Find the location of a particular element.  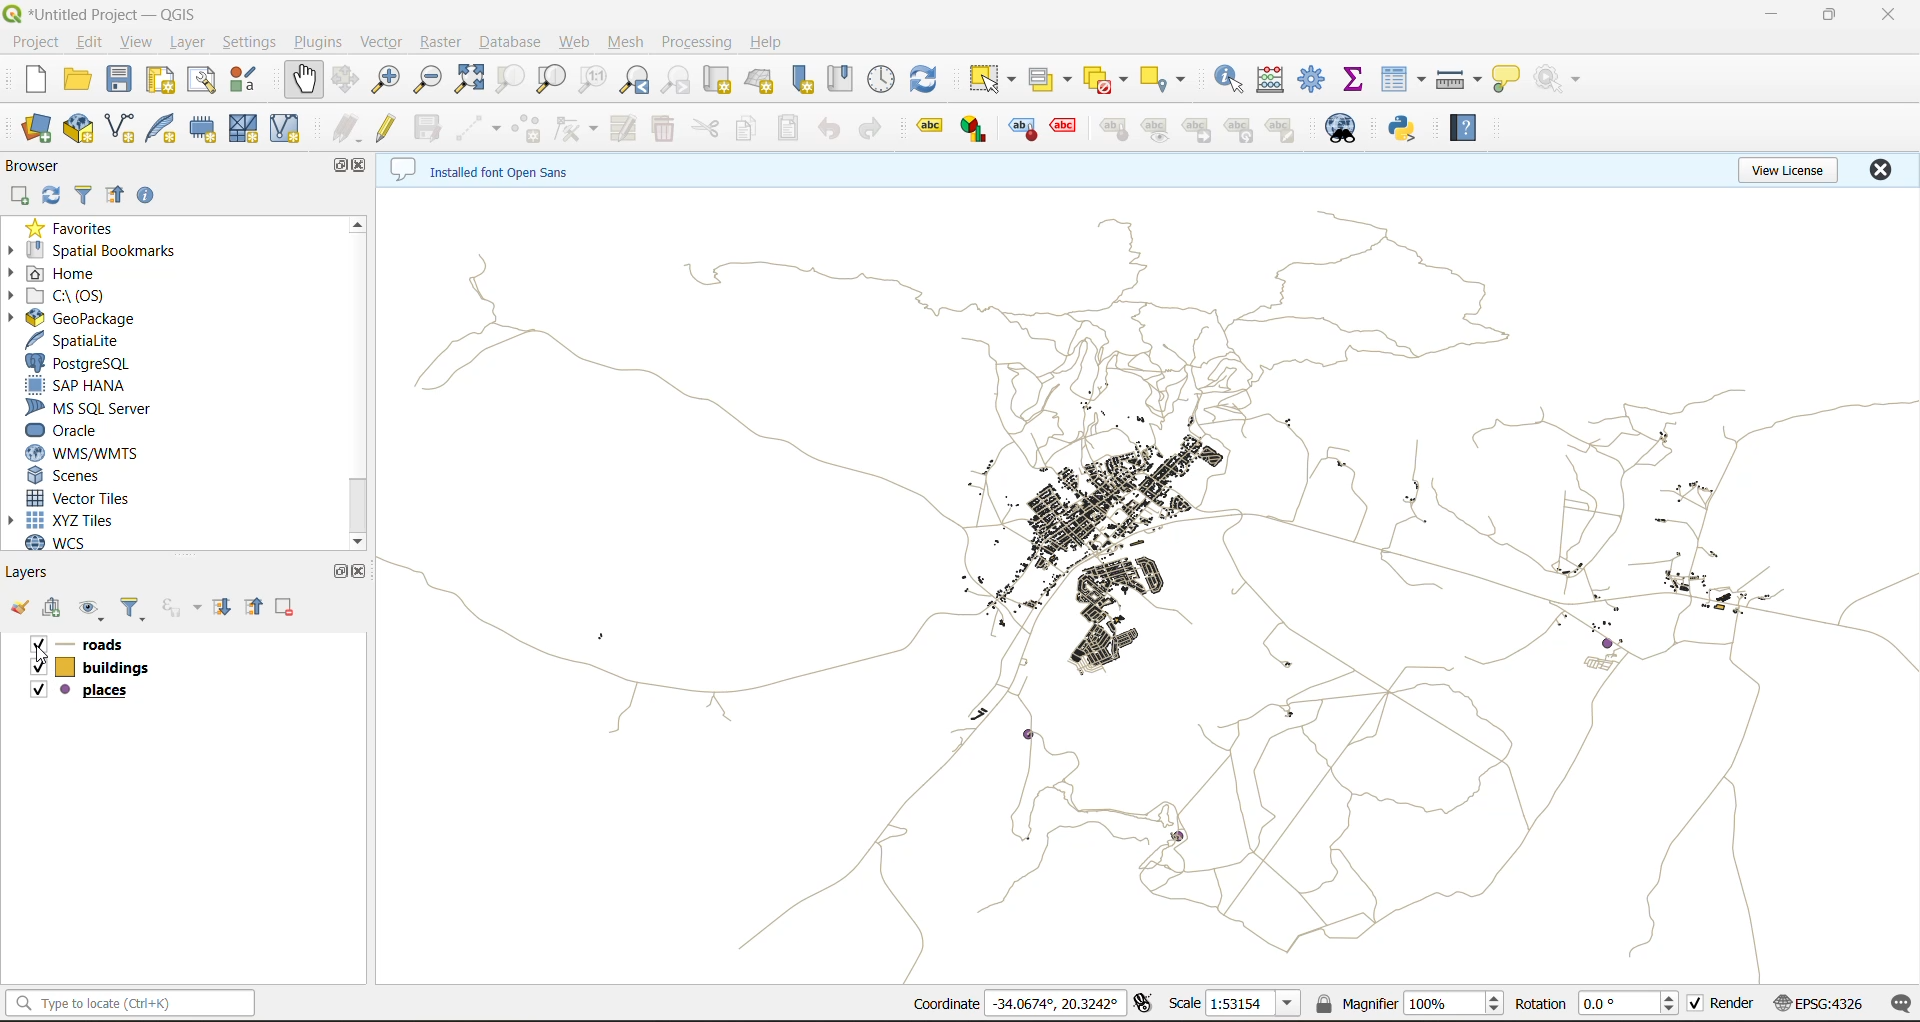

help is located at coordinates (1463, 131).